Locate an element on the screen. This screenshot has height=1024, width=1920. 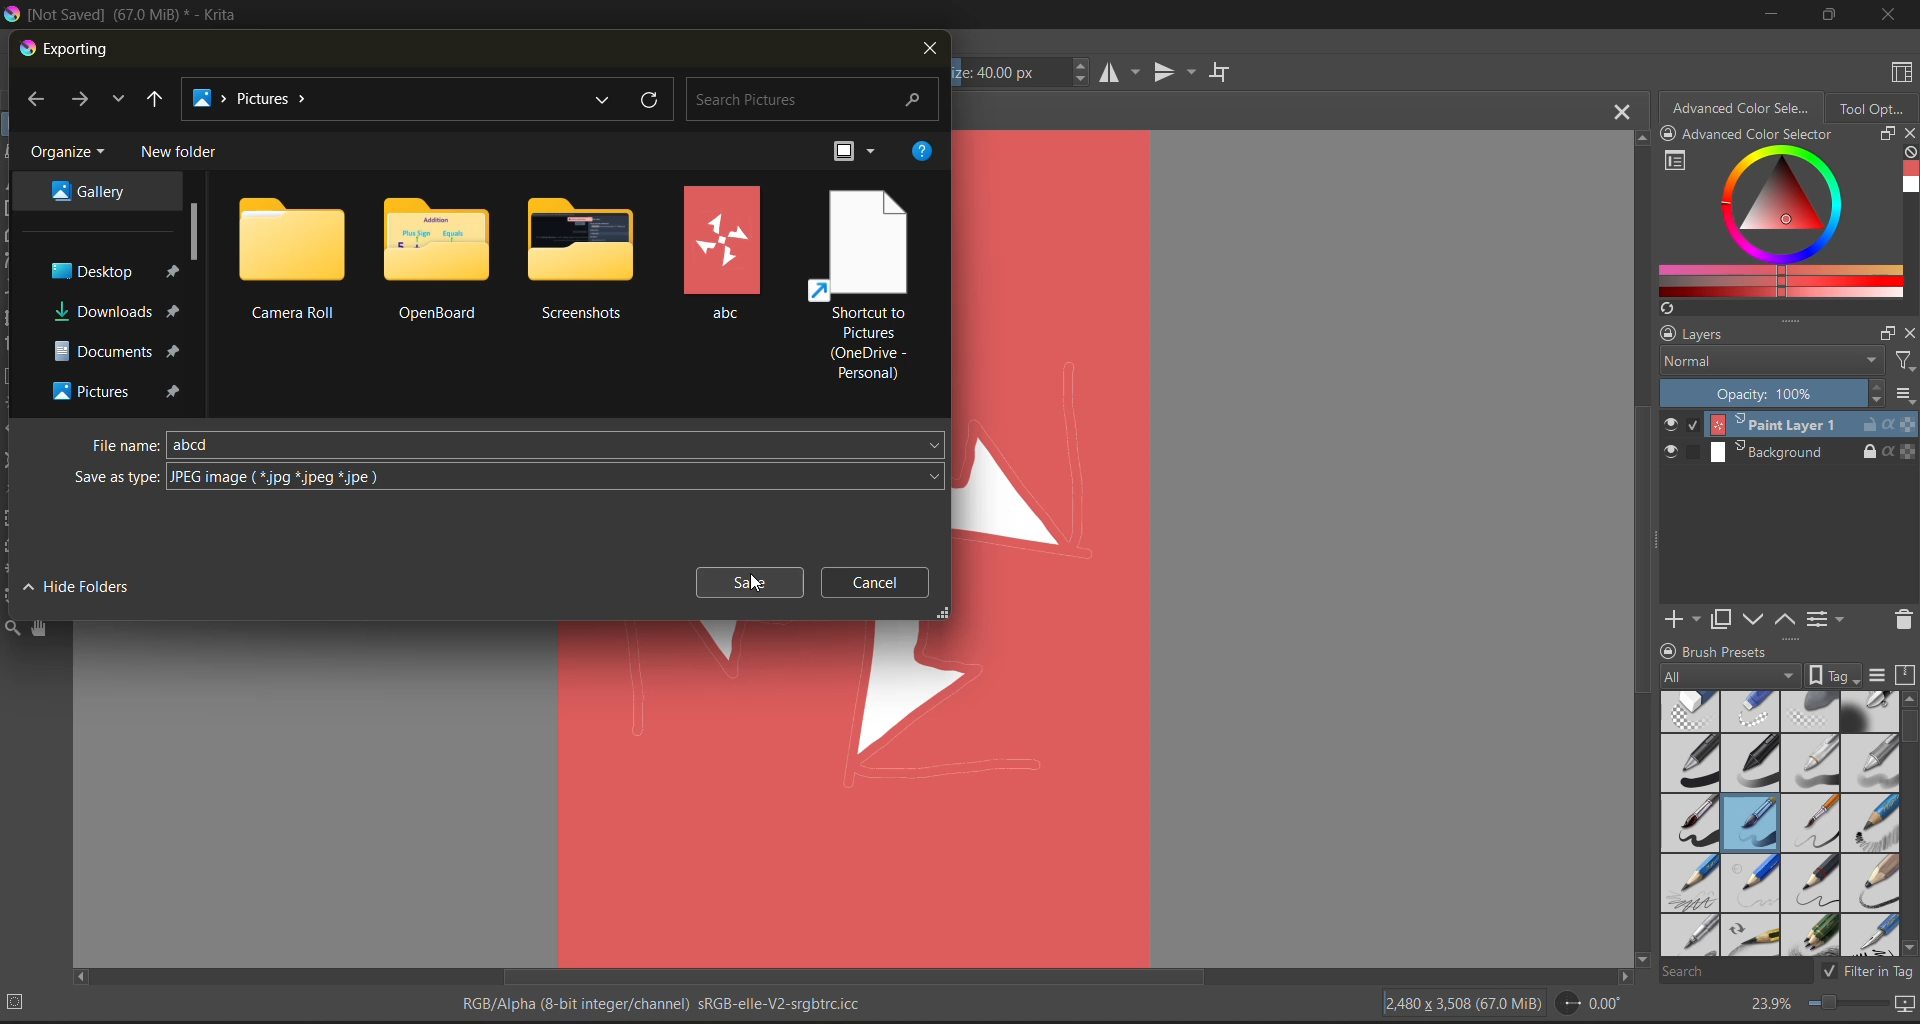
size is located at coordinates (1020, 75).